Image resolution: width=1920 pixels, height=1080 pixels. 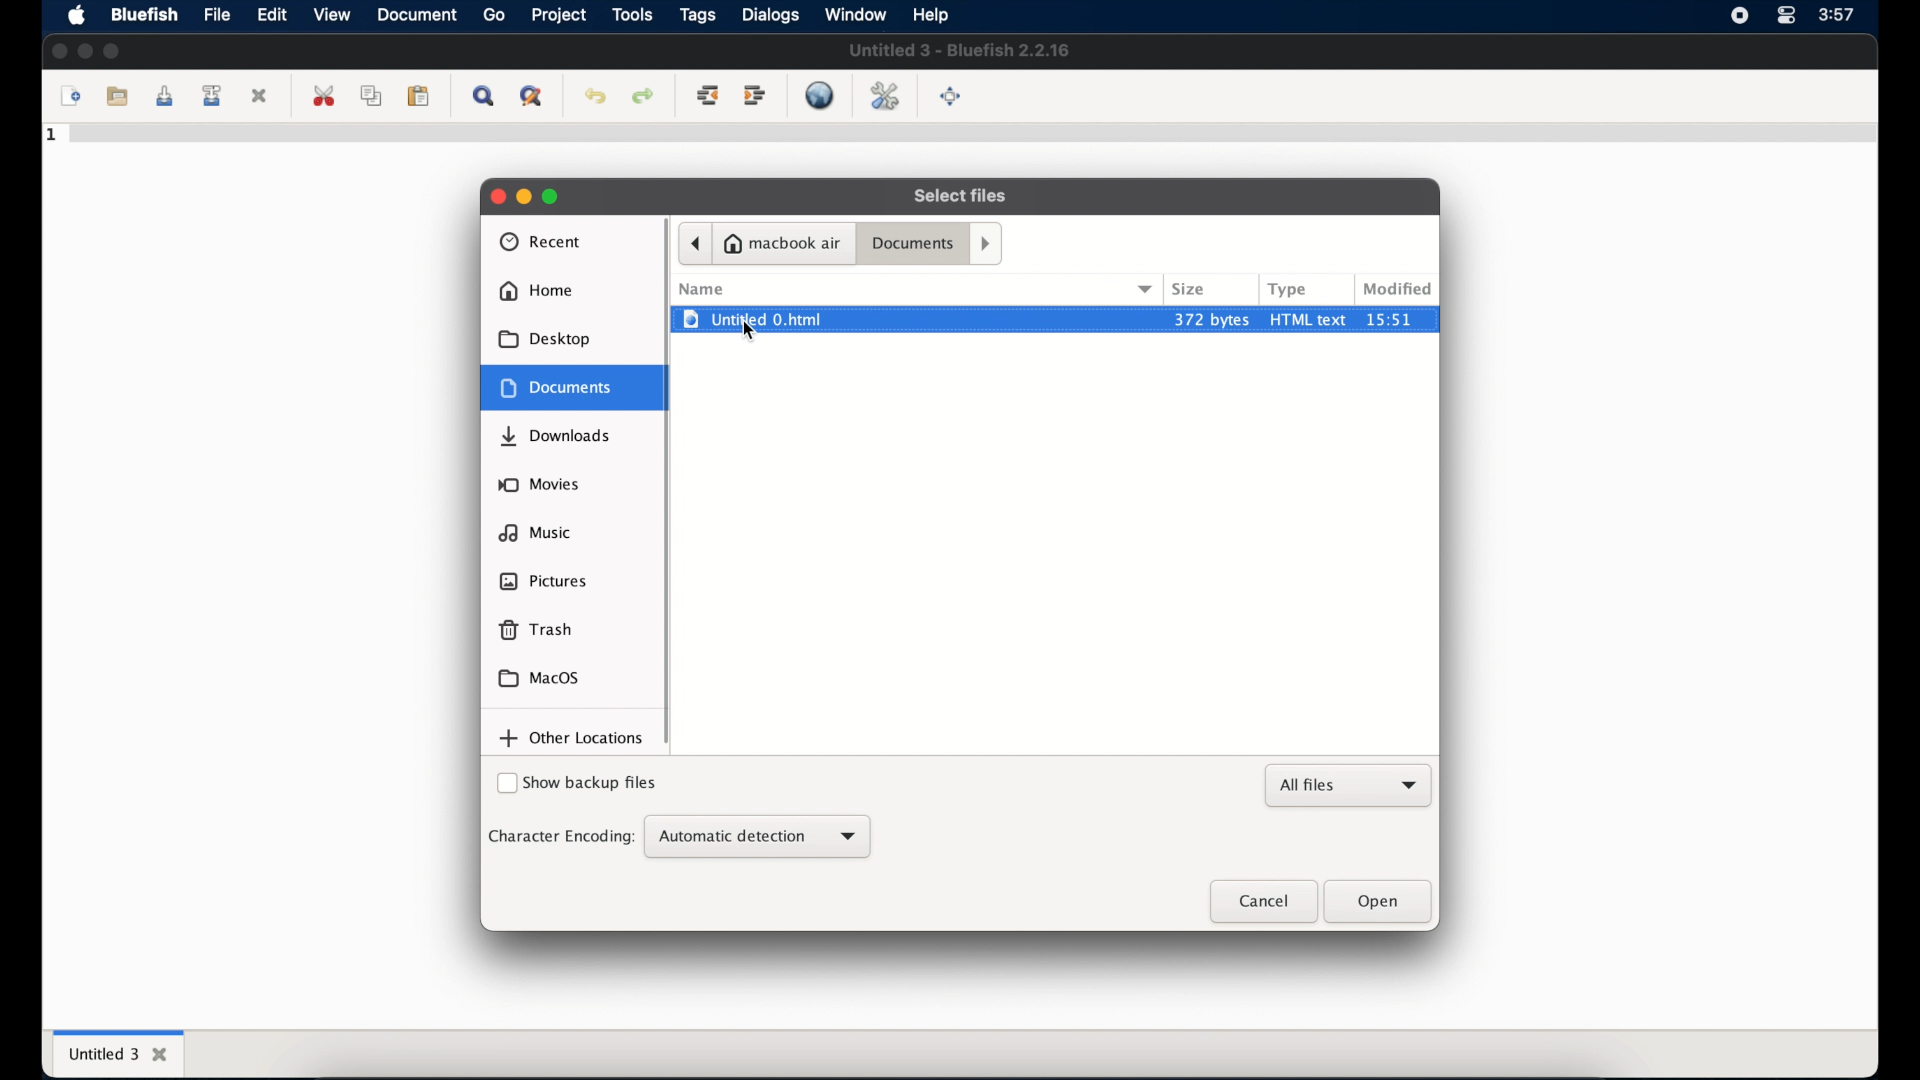 What do you see at coordinates (84, 50) in the screenshot?
I see `minimize` at bounding box center [84, 50].